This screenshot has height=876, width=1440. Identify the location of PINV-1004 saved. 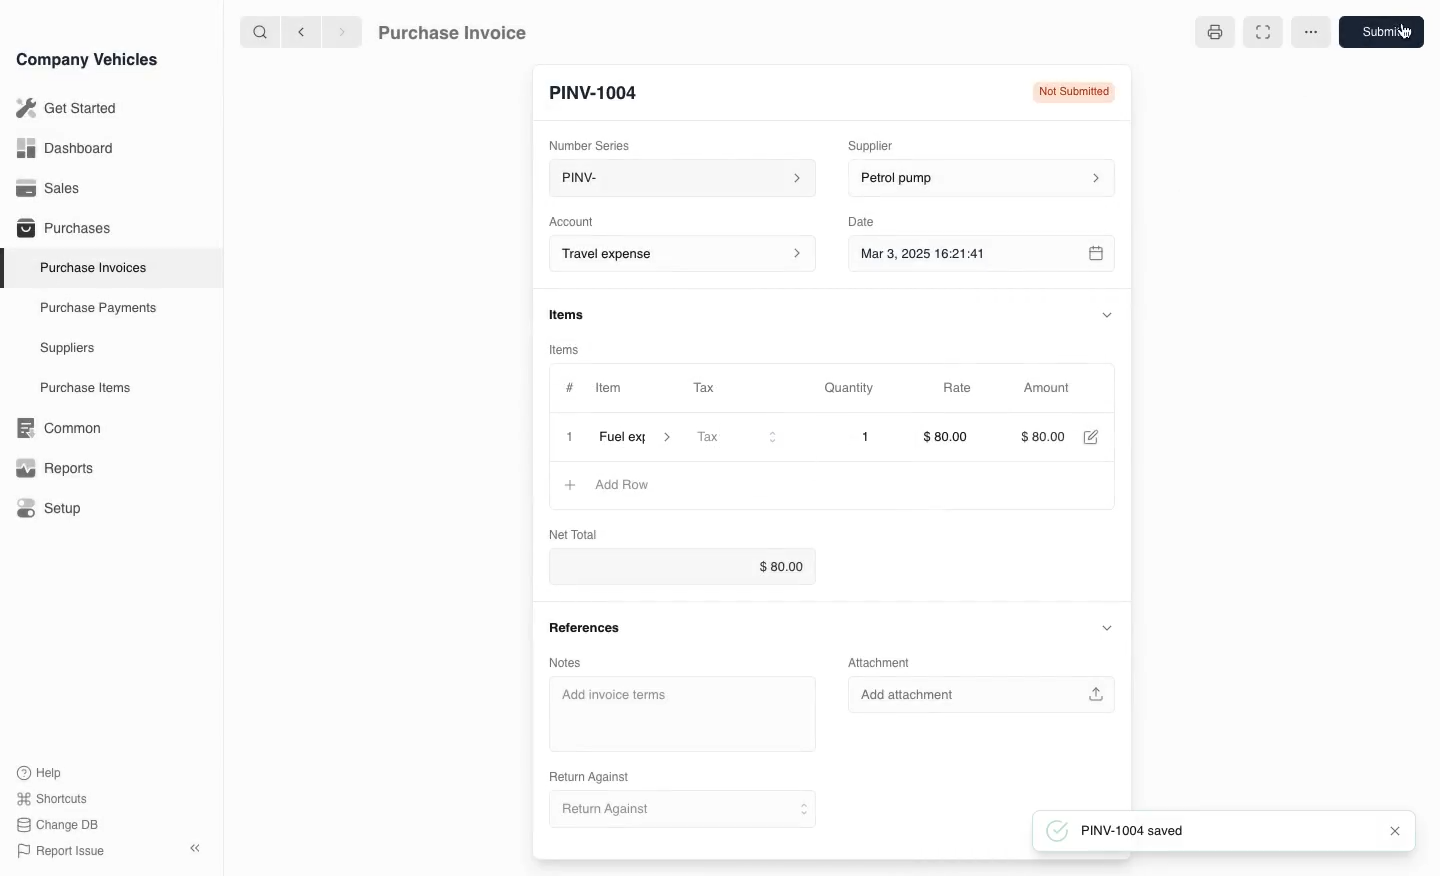
(1218, 830).